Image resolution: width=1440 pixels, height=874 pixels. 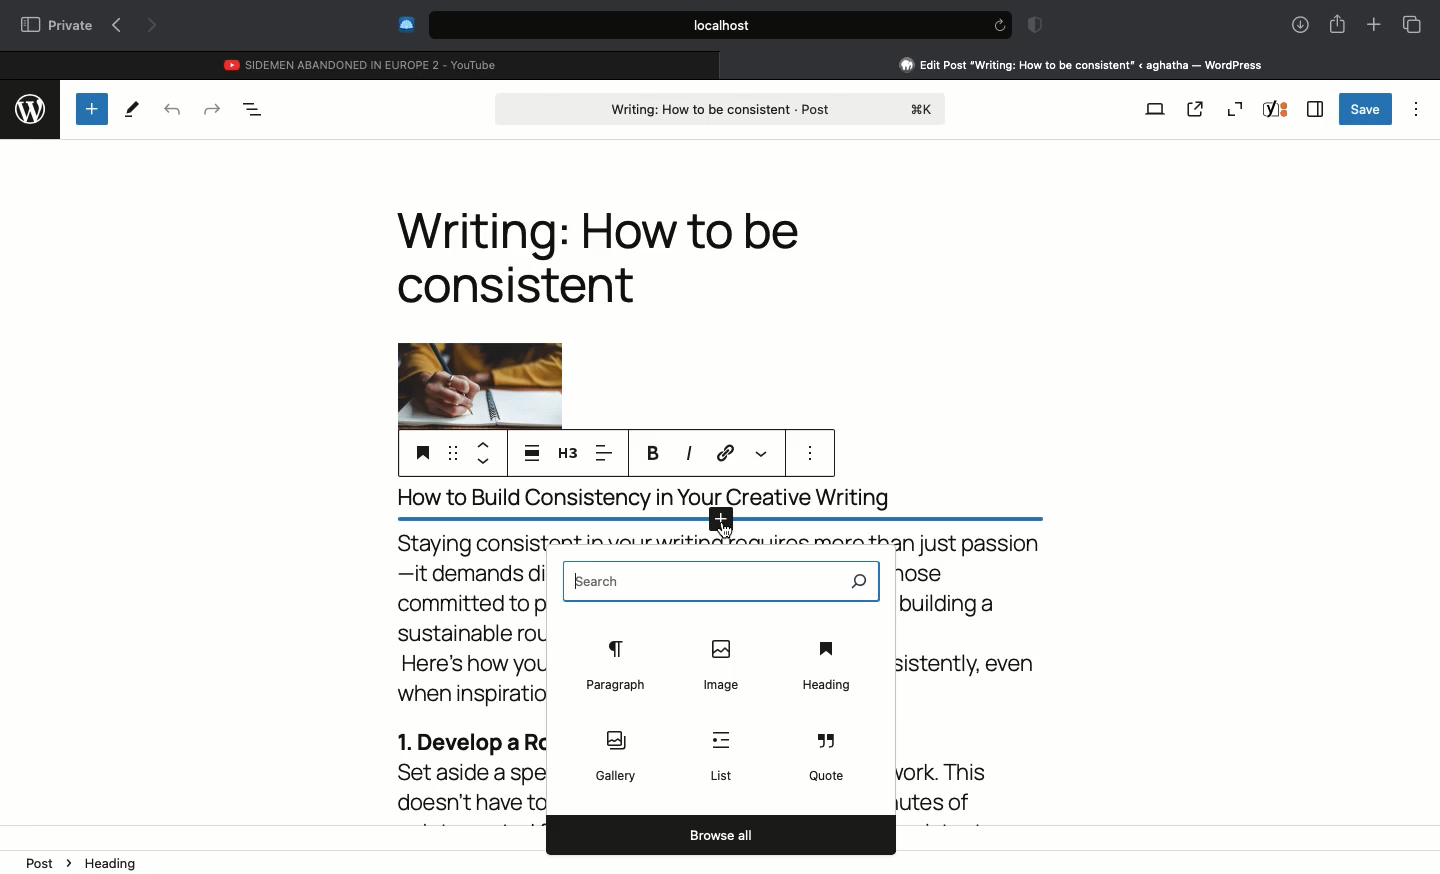 What do you see at coordinates (614, 665) in the screenshot?
I see `Paragraph` at bounding box center [614, 665].